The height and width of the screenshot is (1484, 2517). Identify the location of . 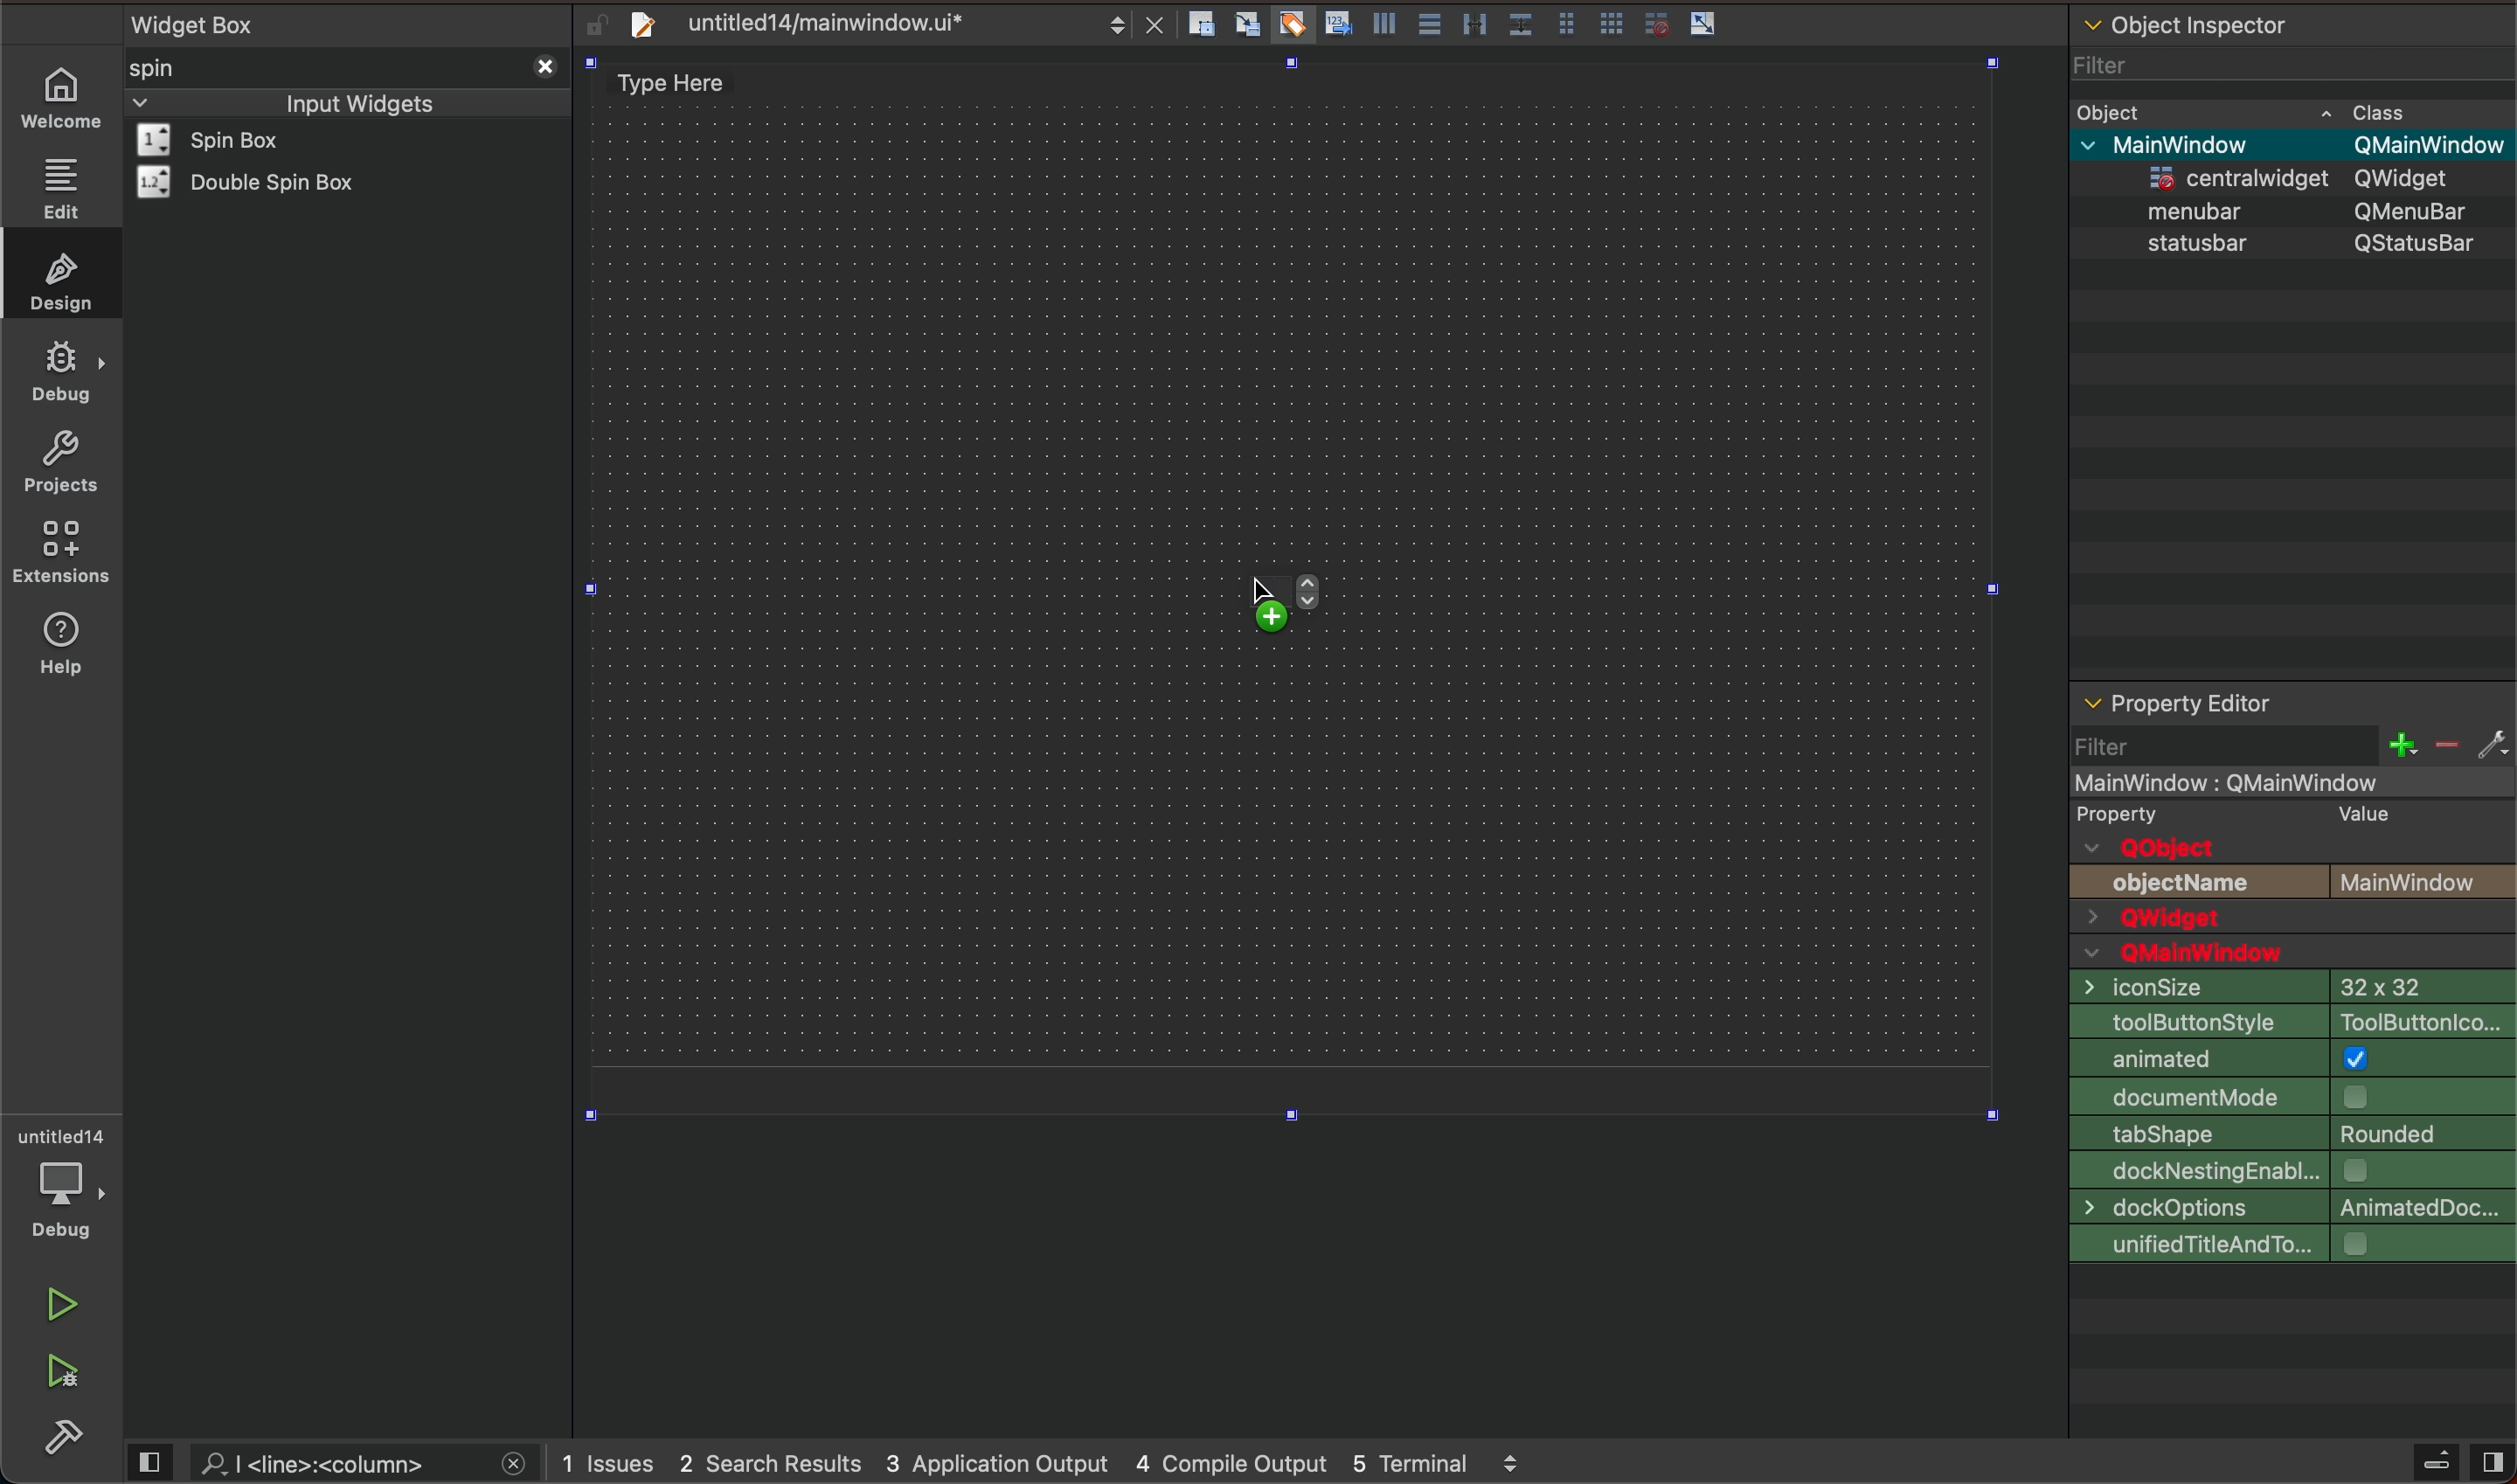
(2234, 174).